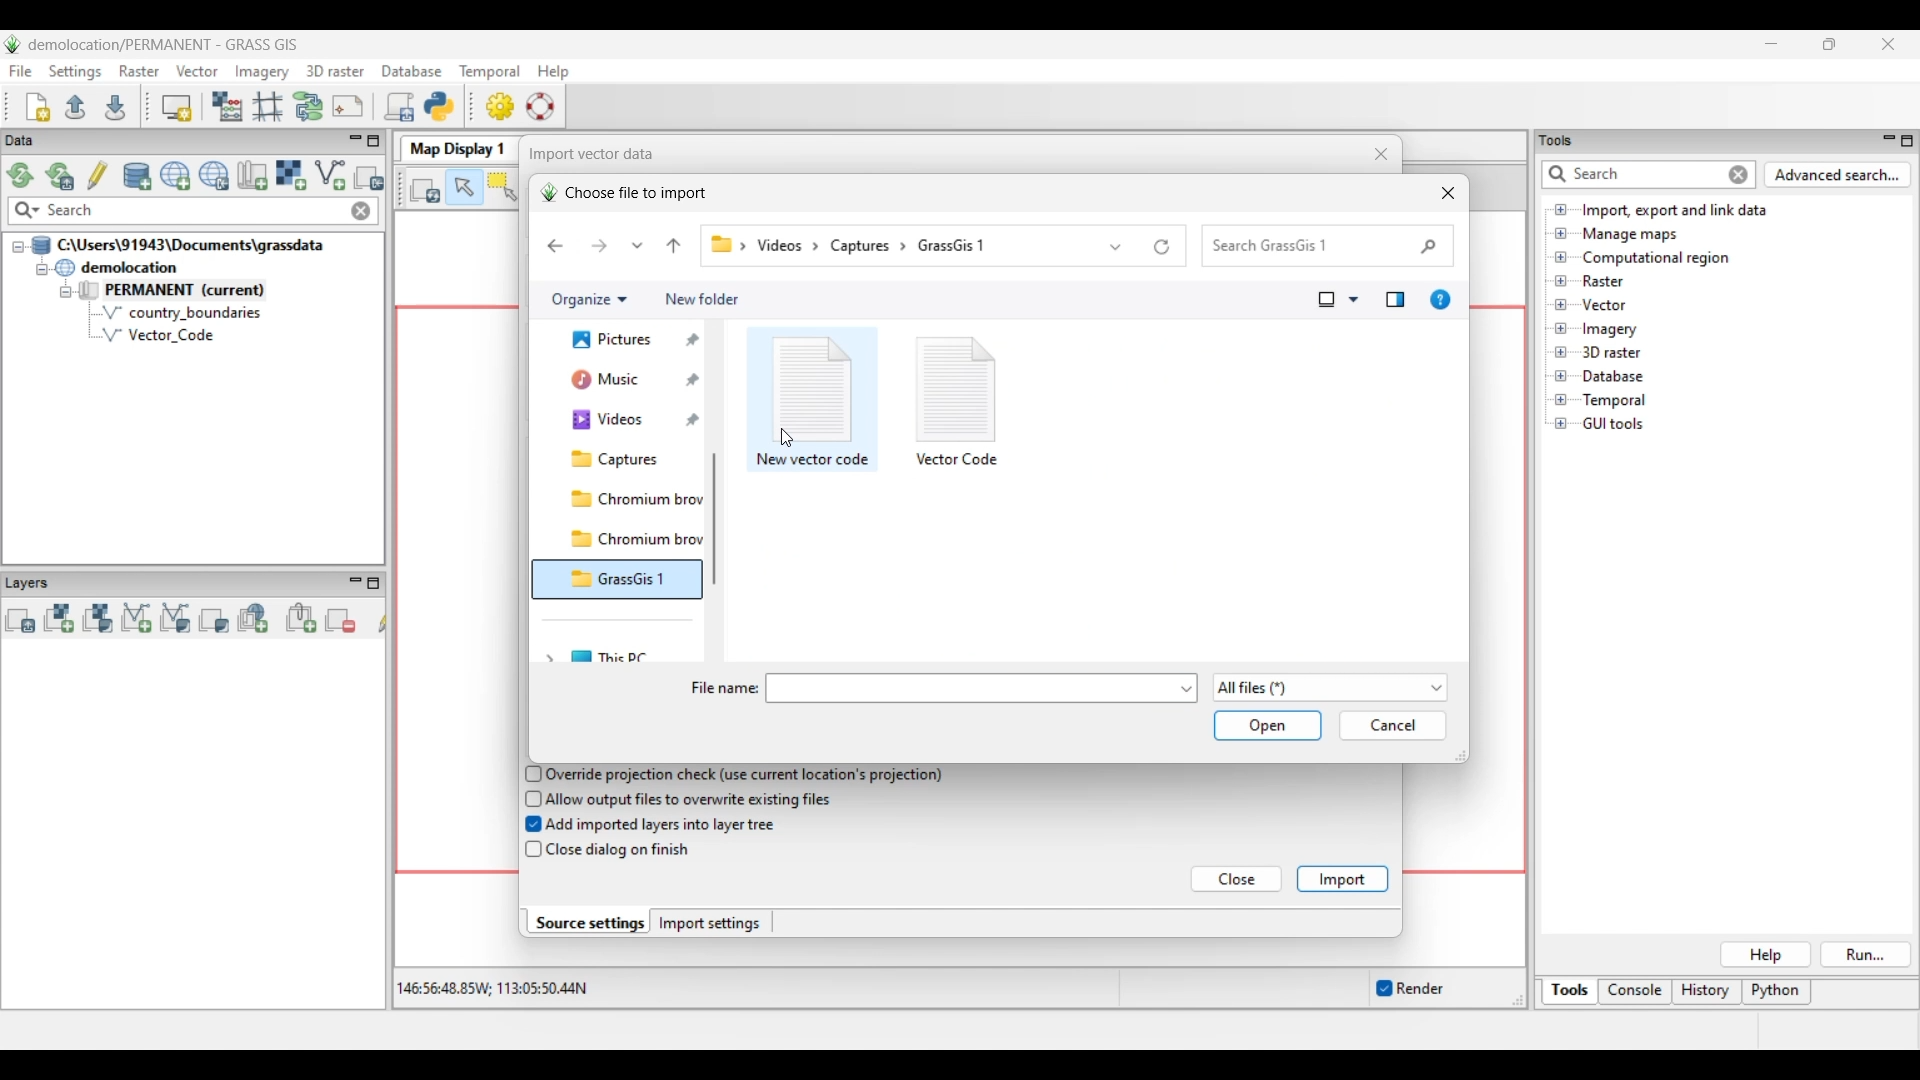  Describe the element at coordinates (1609, 330) in the screenshot. I see `Double click to see files under Imagery` at that location.